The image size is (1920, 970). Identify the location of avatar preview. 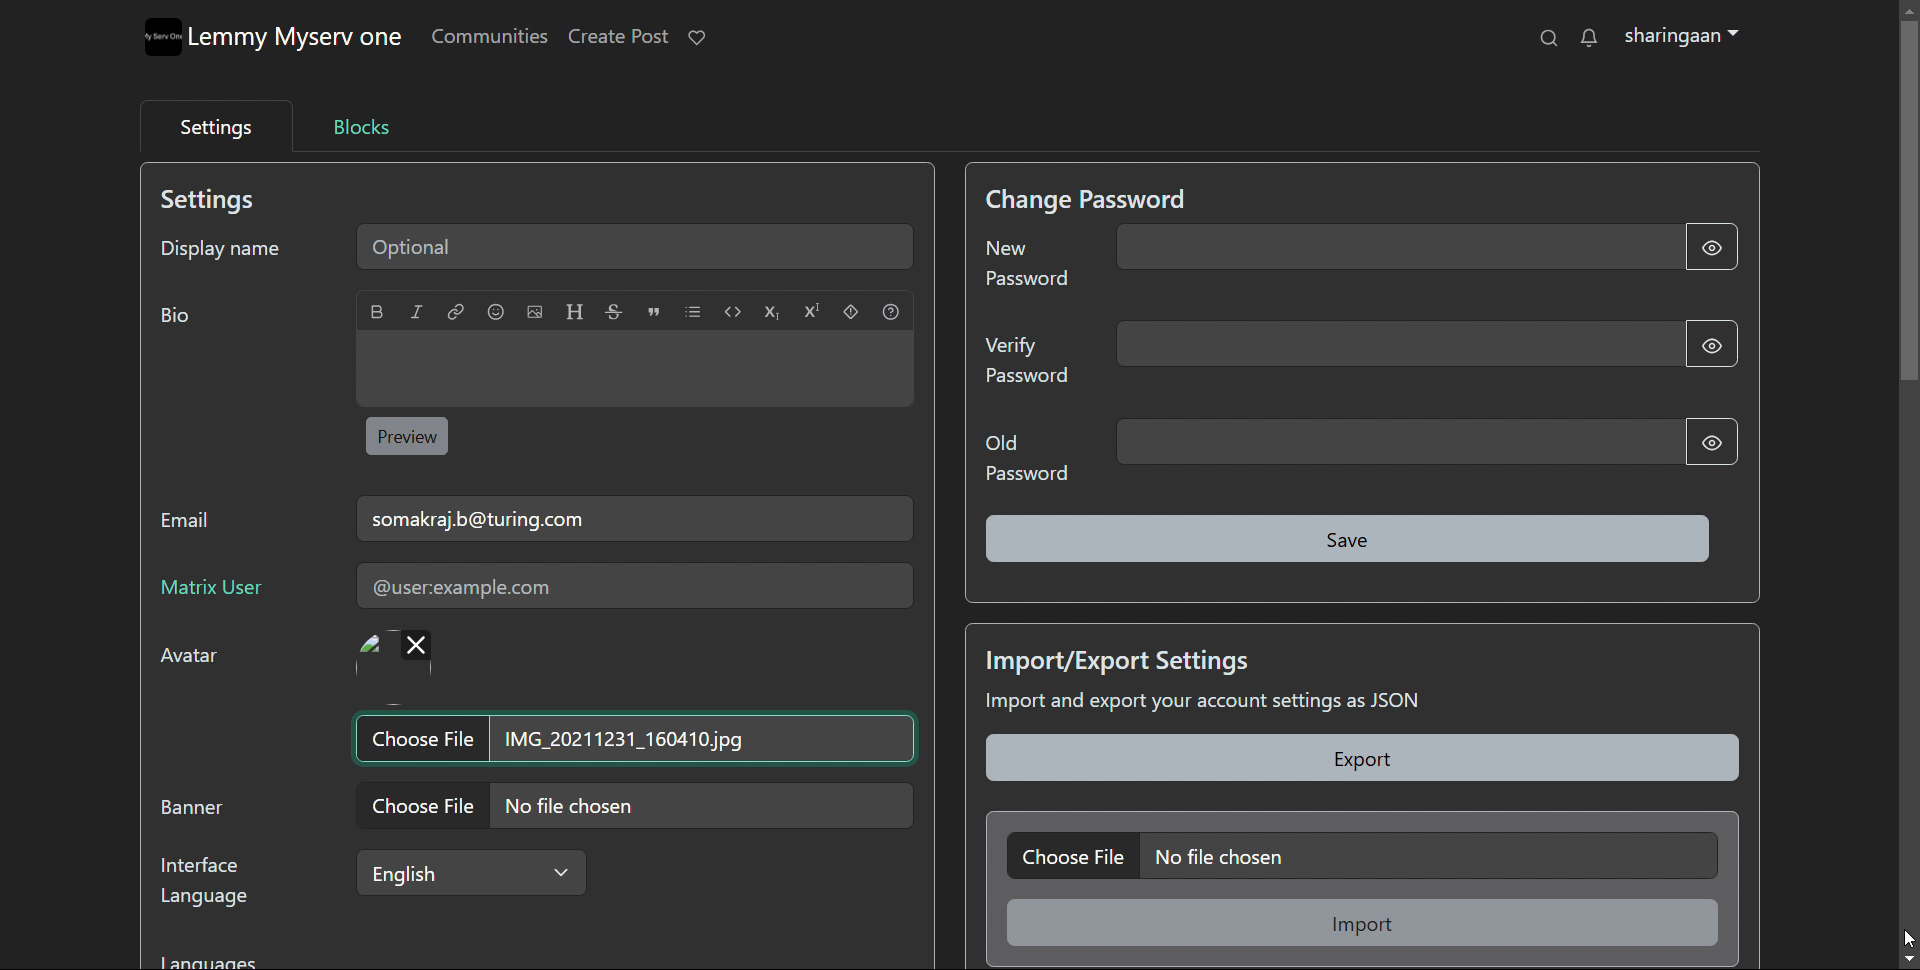
(370, 653).